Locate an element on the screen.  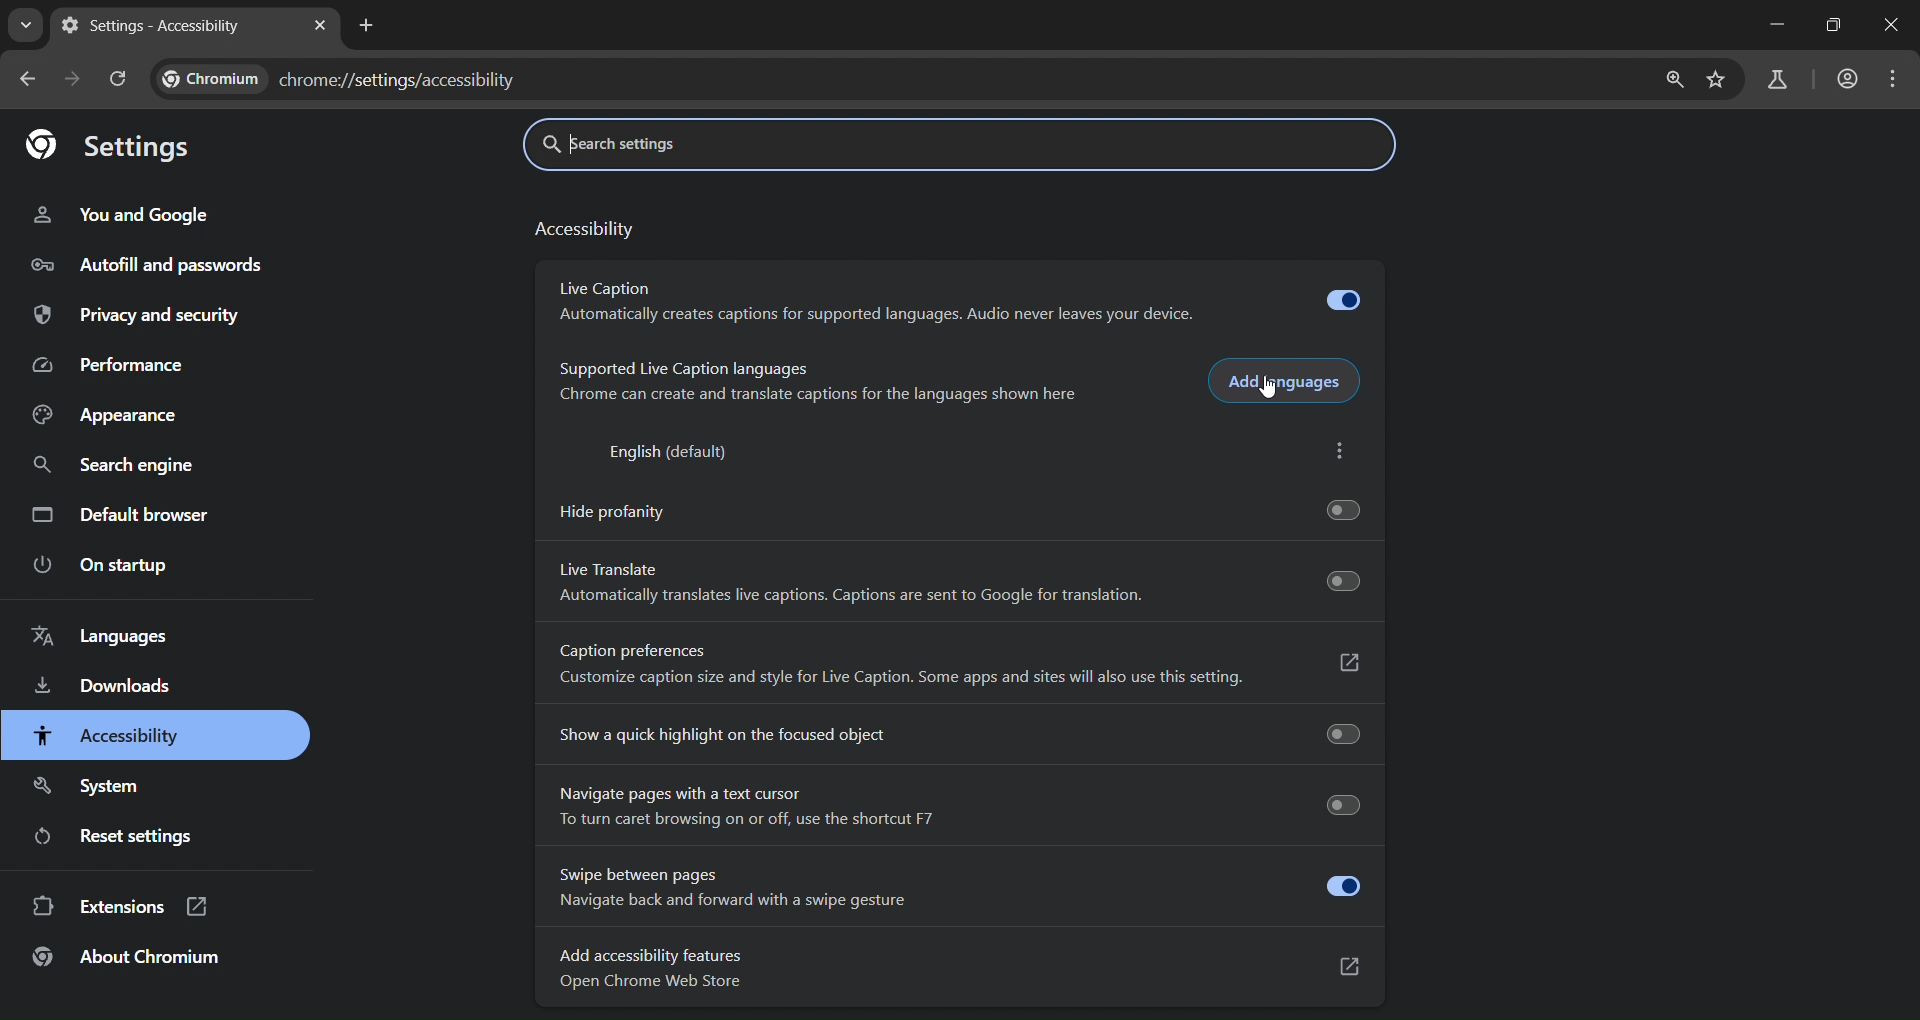
performance is located at coordinates (115, 362).